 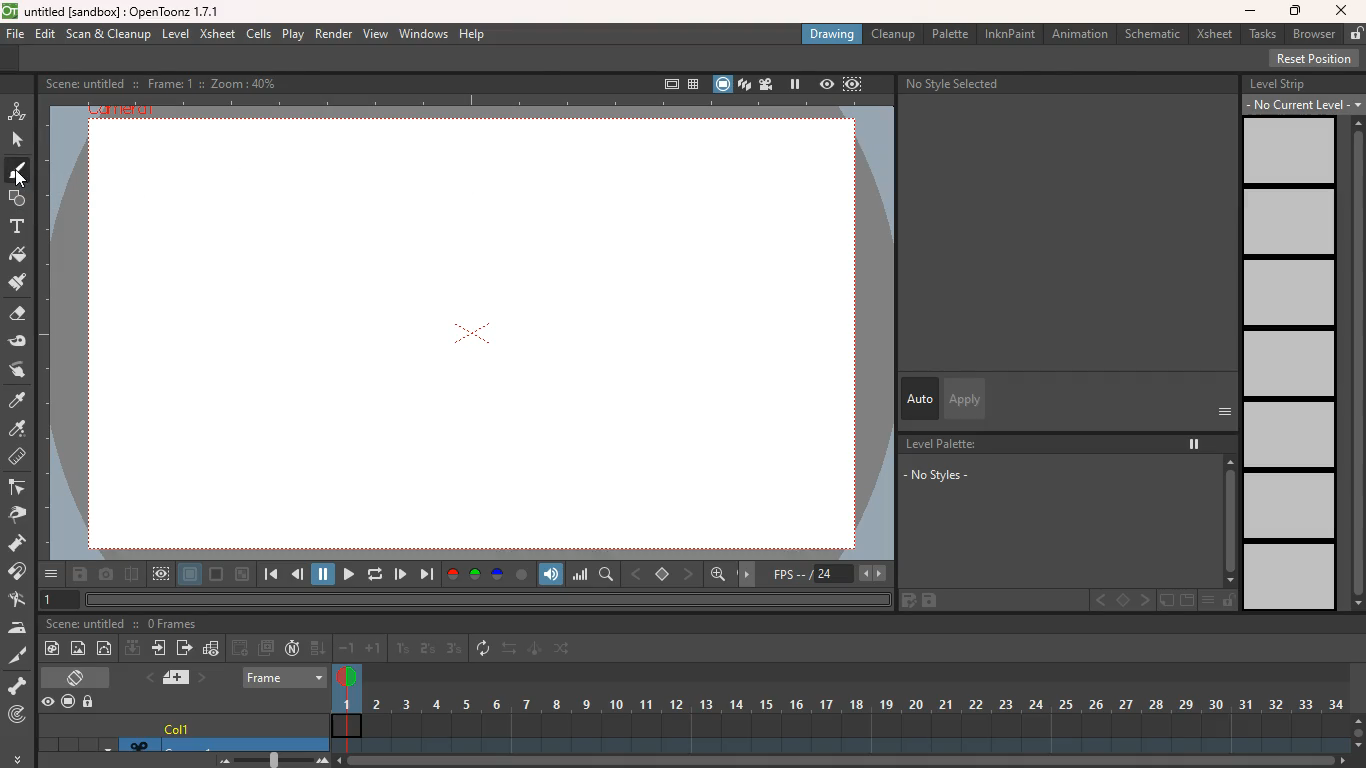 What do you see at coordinates (292, 650) in the screenshot?
I see `n` at bounding box center [292, 650].